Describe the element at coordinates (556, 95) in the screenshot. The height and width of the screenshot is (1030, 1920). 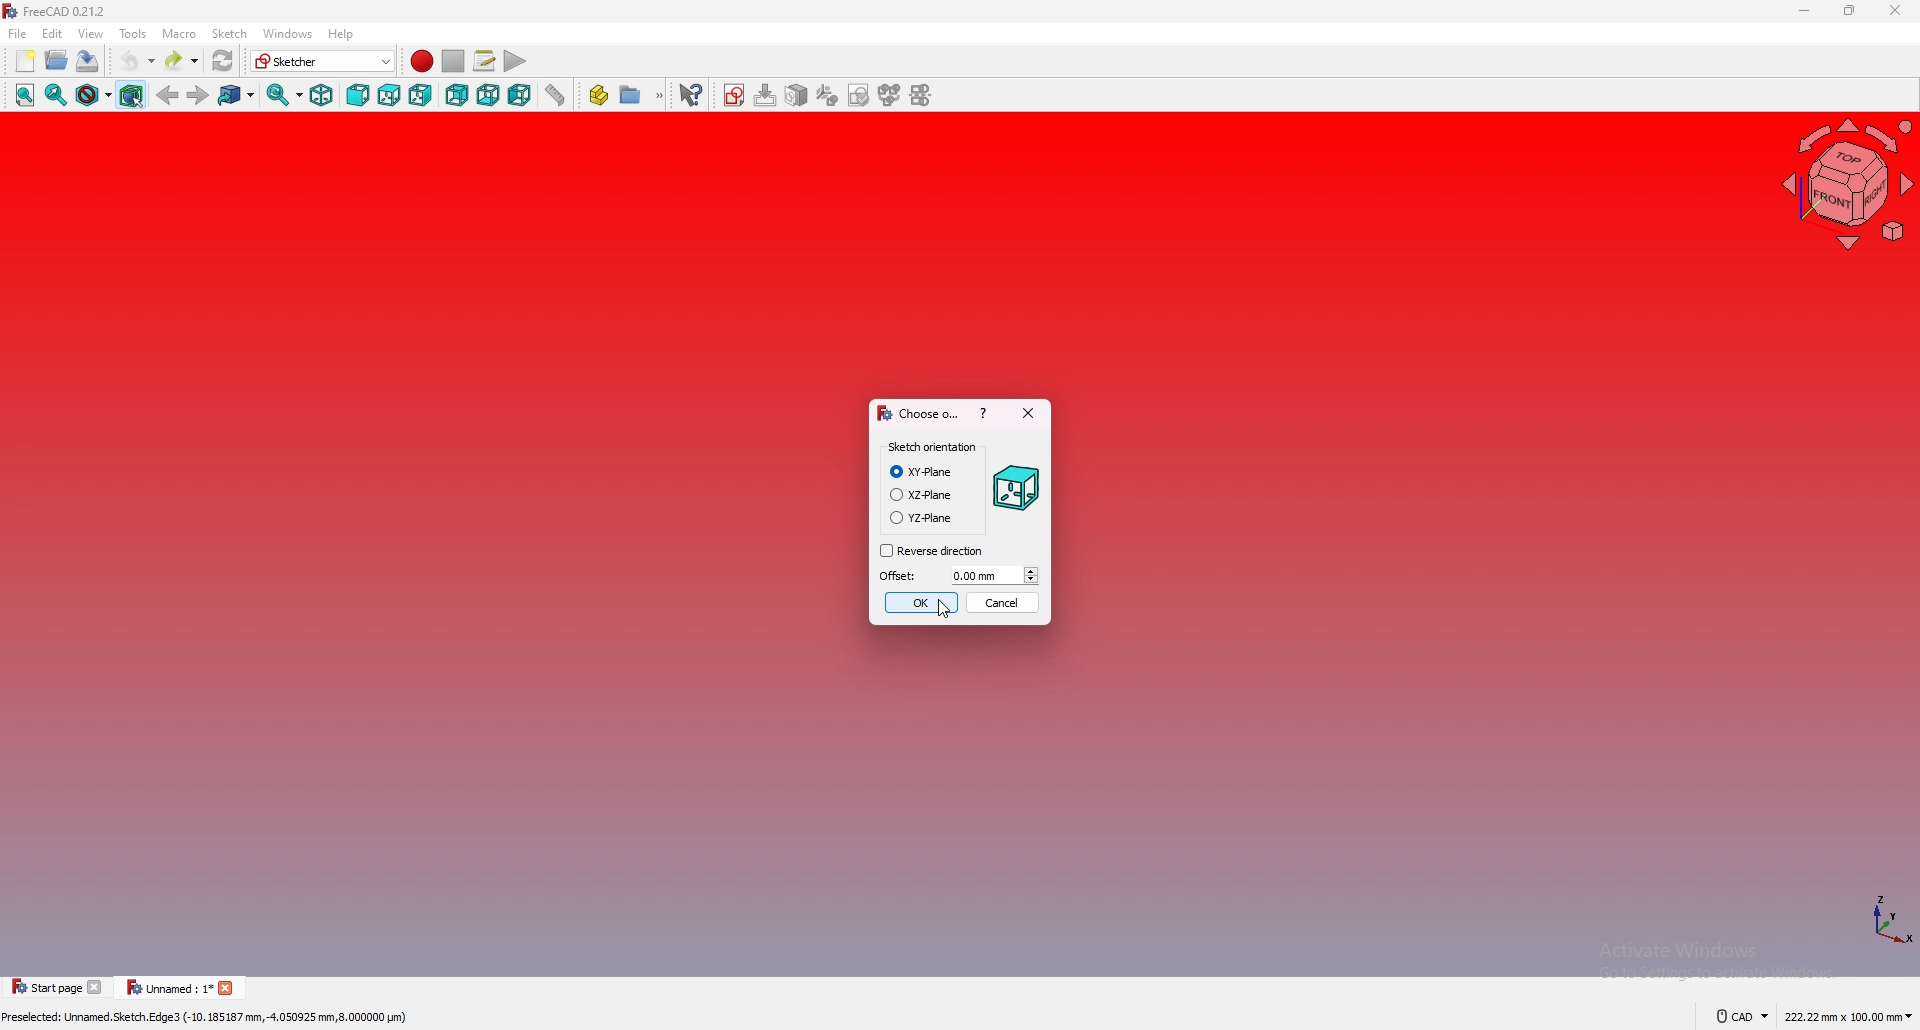
I see `measure distance` at that location.